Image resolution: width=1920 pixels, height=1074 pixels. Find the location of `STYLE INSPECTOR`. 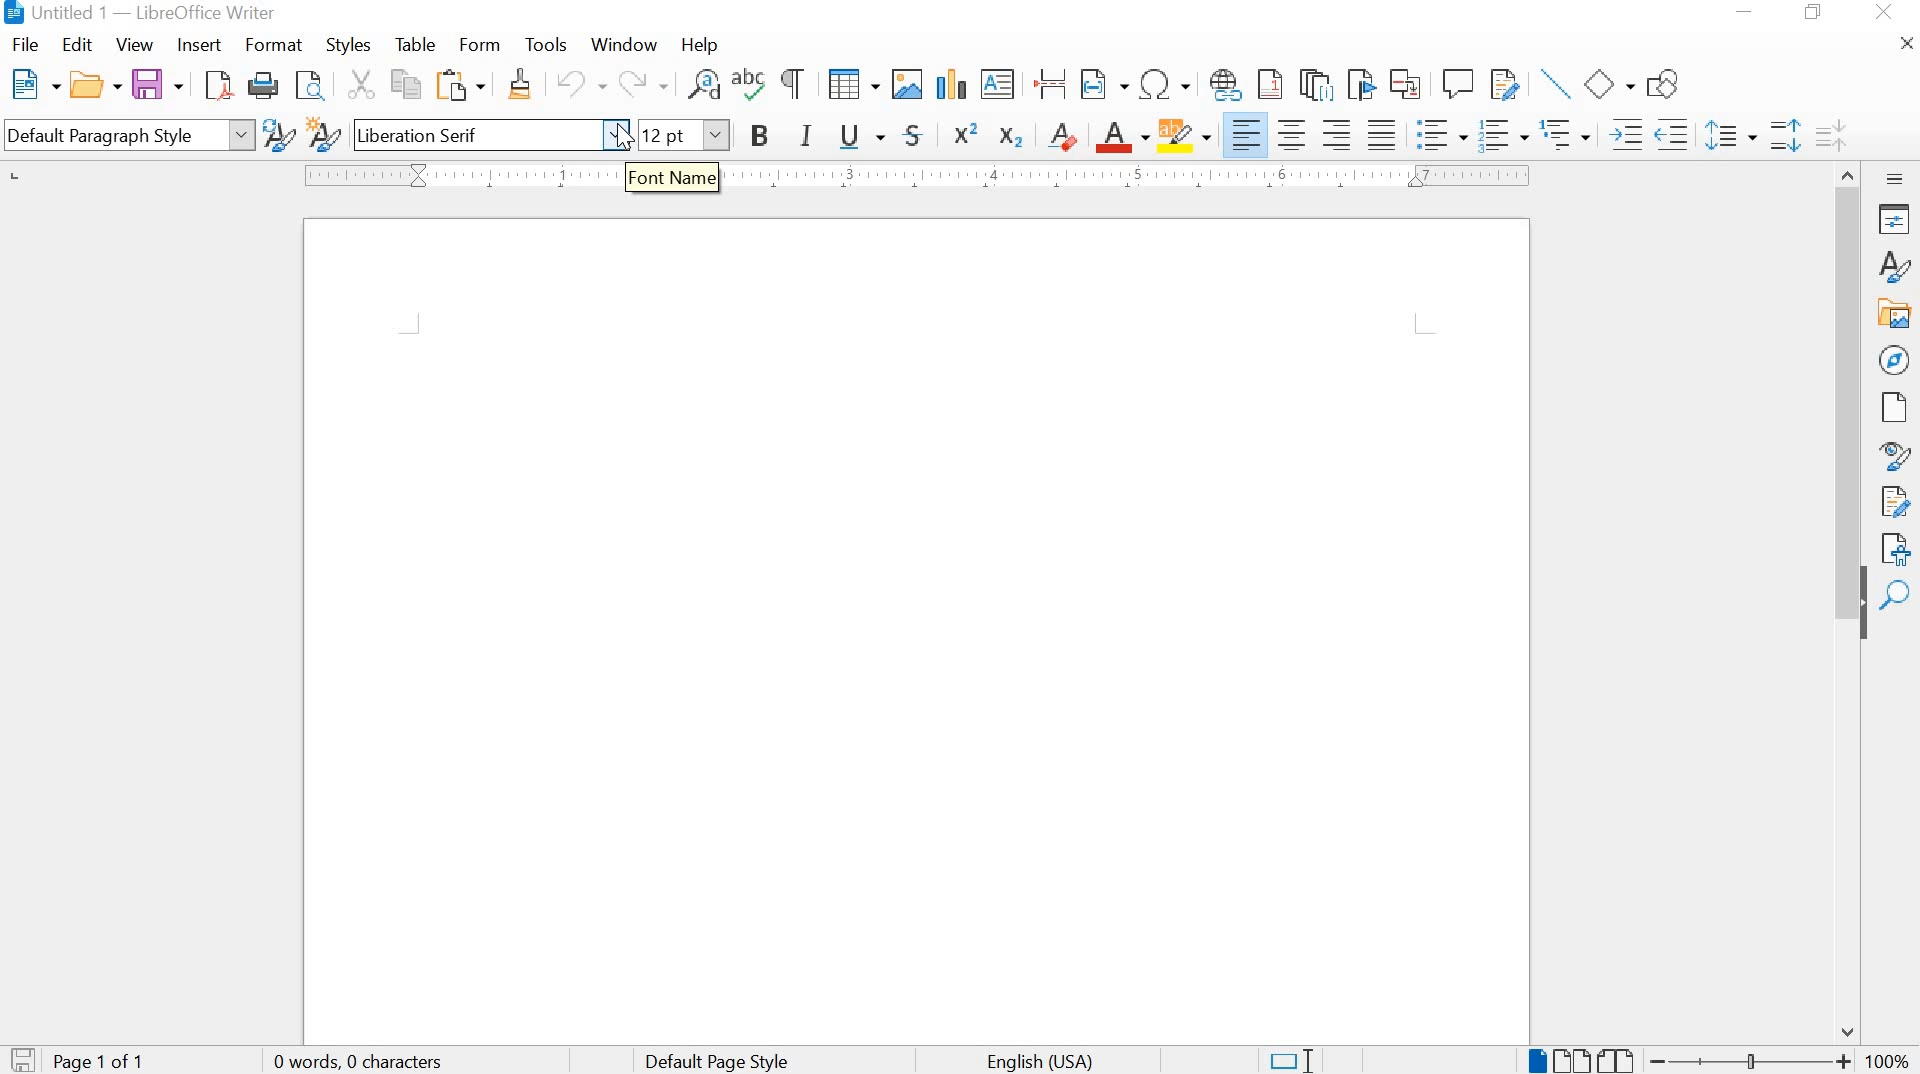

STYLE INSPECTOR is located at coordinates (1894, 454).